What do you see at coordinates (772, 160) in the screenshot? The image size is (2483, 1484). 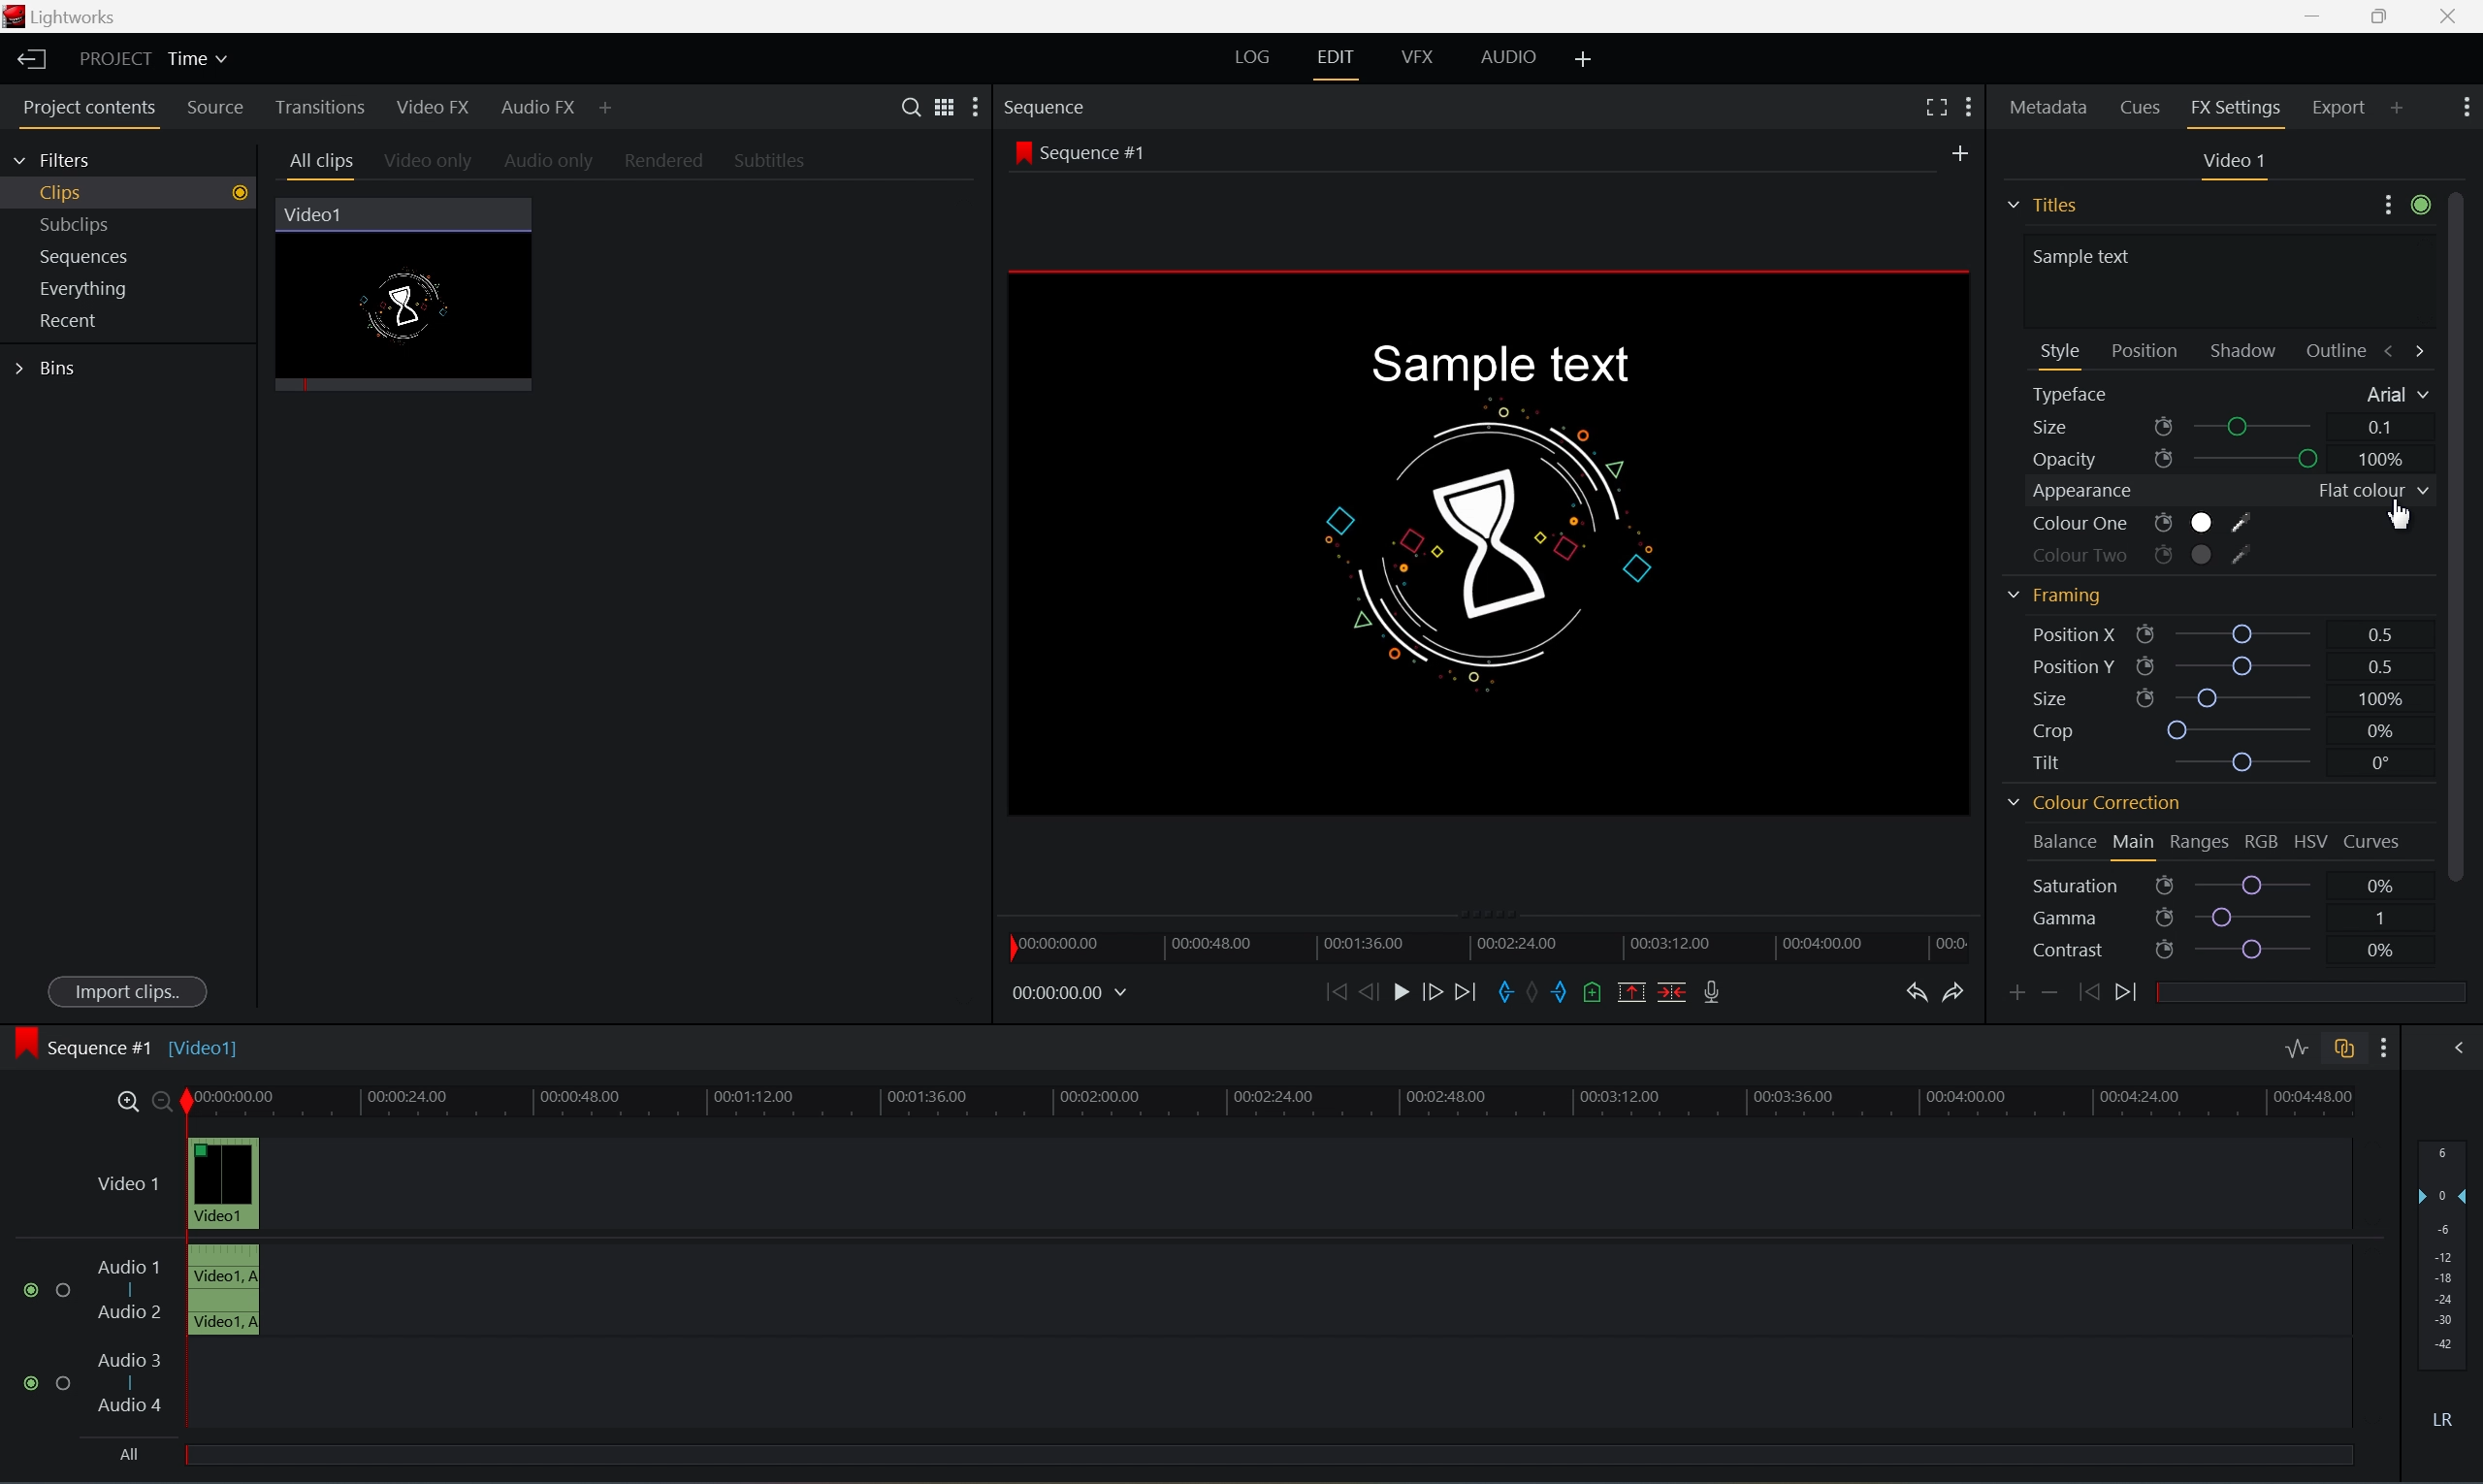 I see `Subtitles` at bounding box center [772, 160].